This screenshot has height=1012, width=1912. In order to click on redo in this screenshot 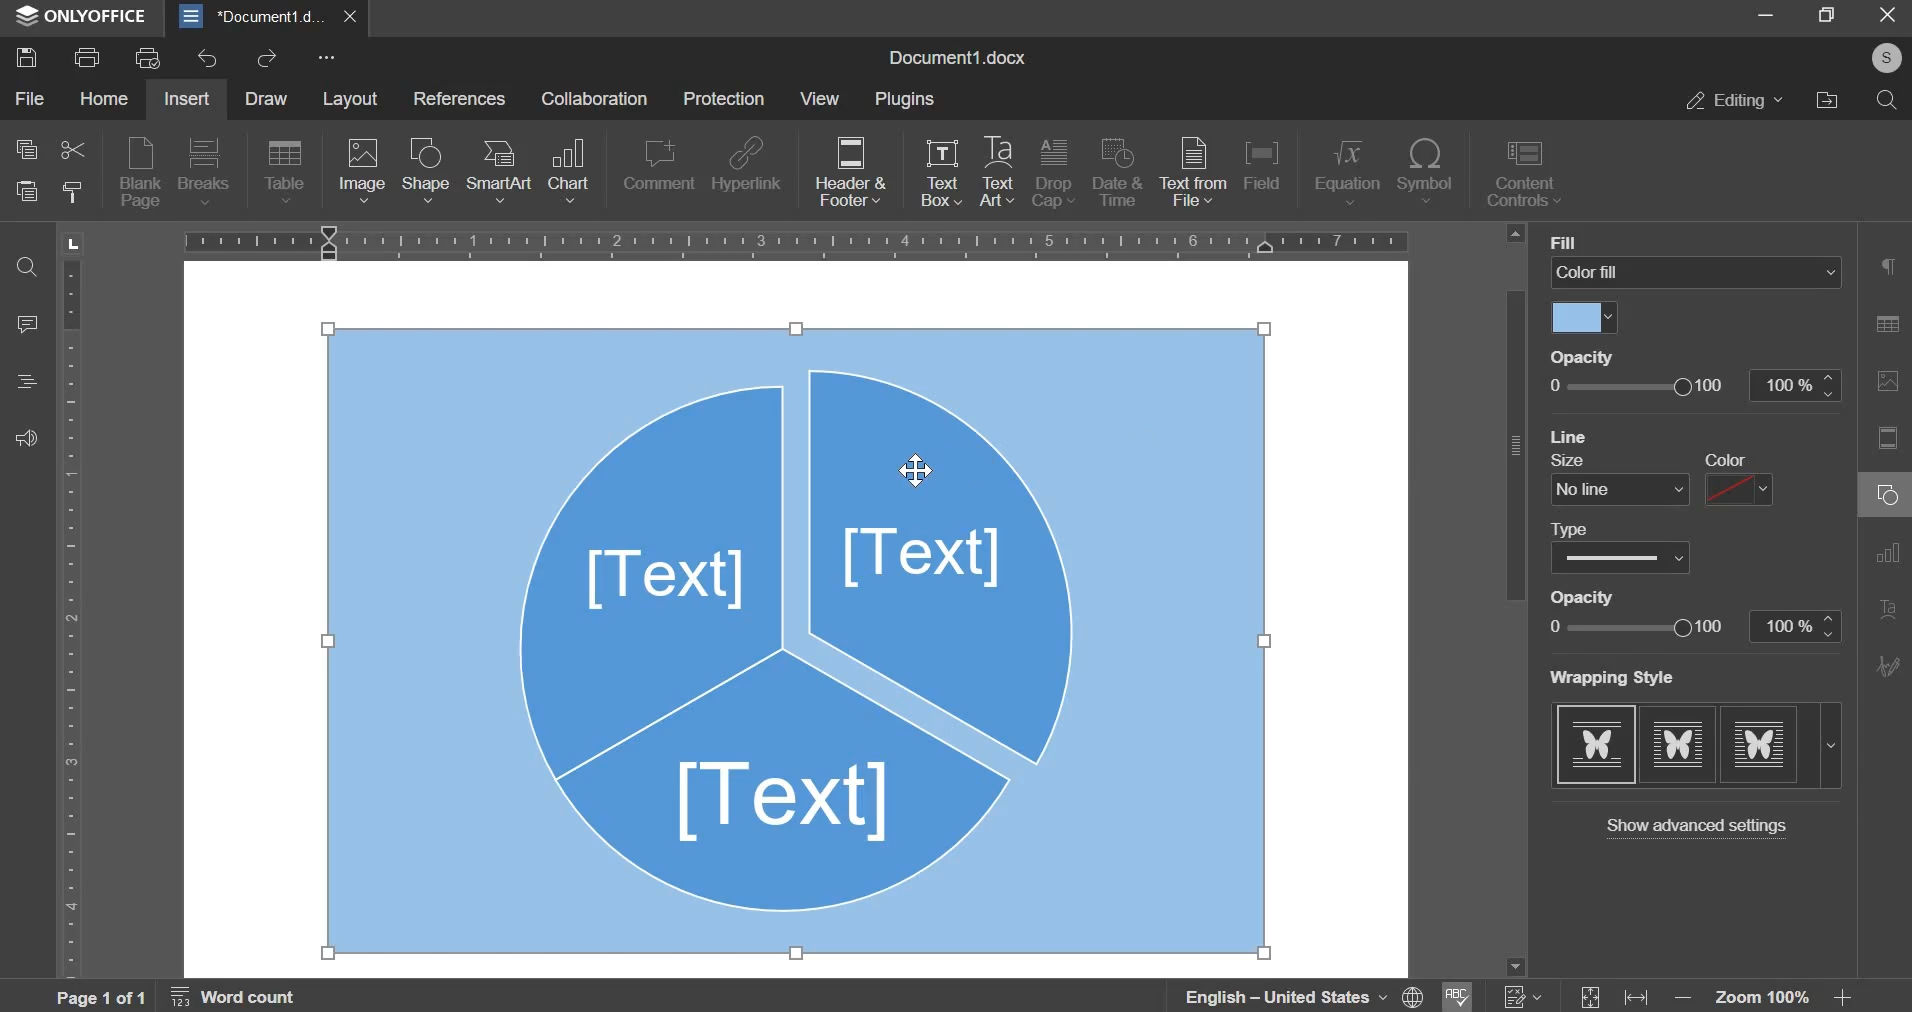, I will do `click(270, 58)`.